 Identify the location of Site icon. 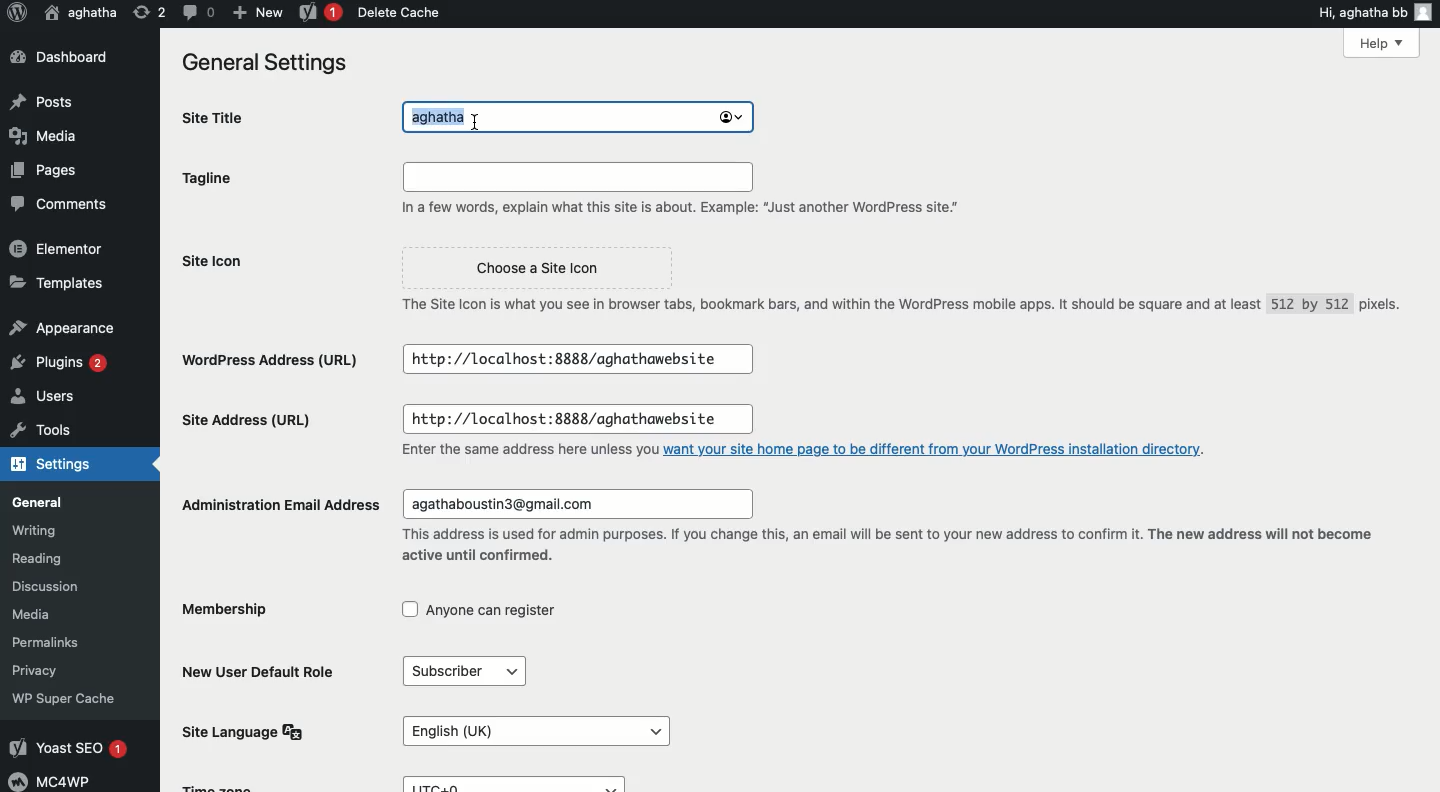
(234, 278).